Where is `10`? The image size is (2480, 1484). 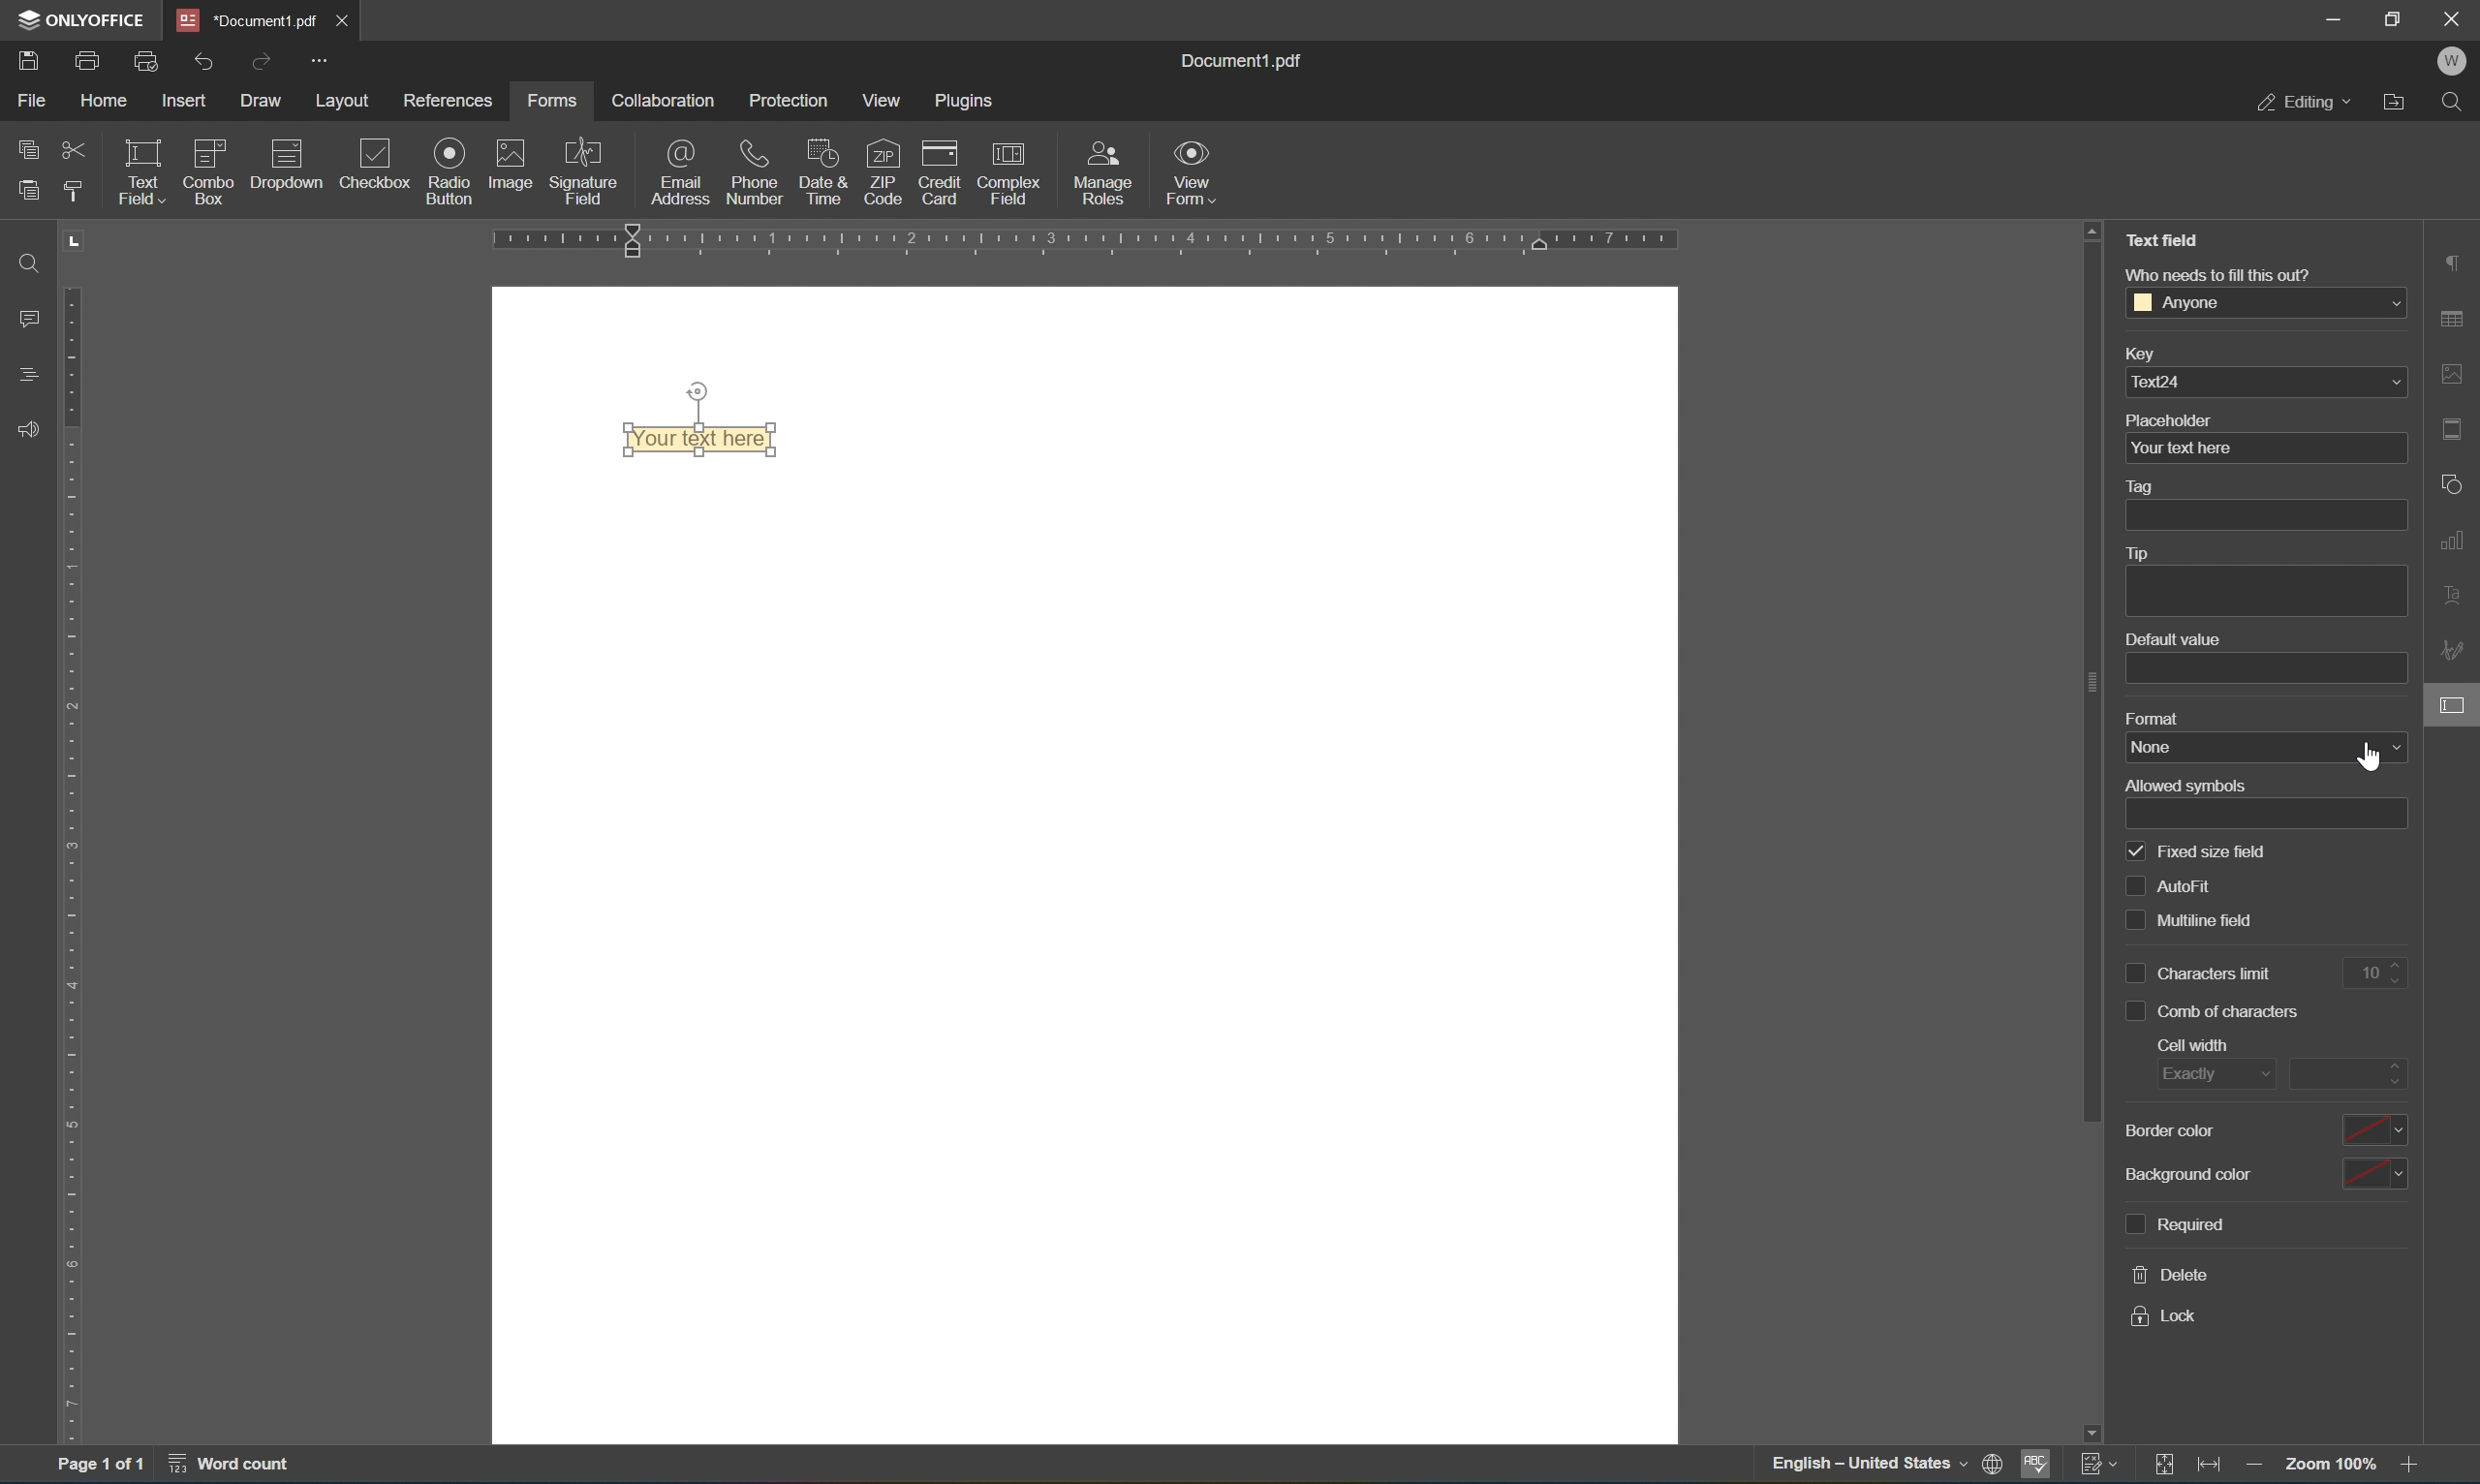
10 is located at coordinates (2373, 976).